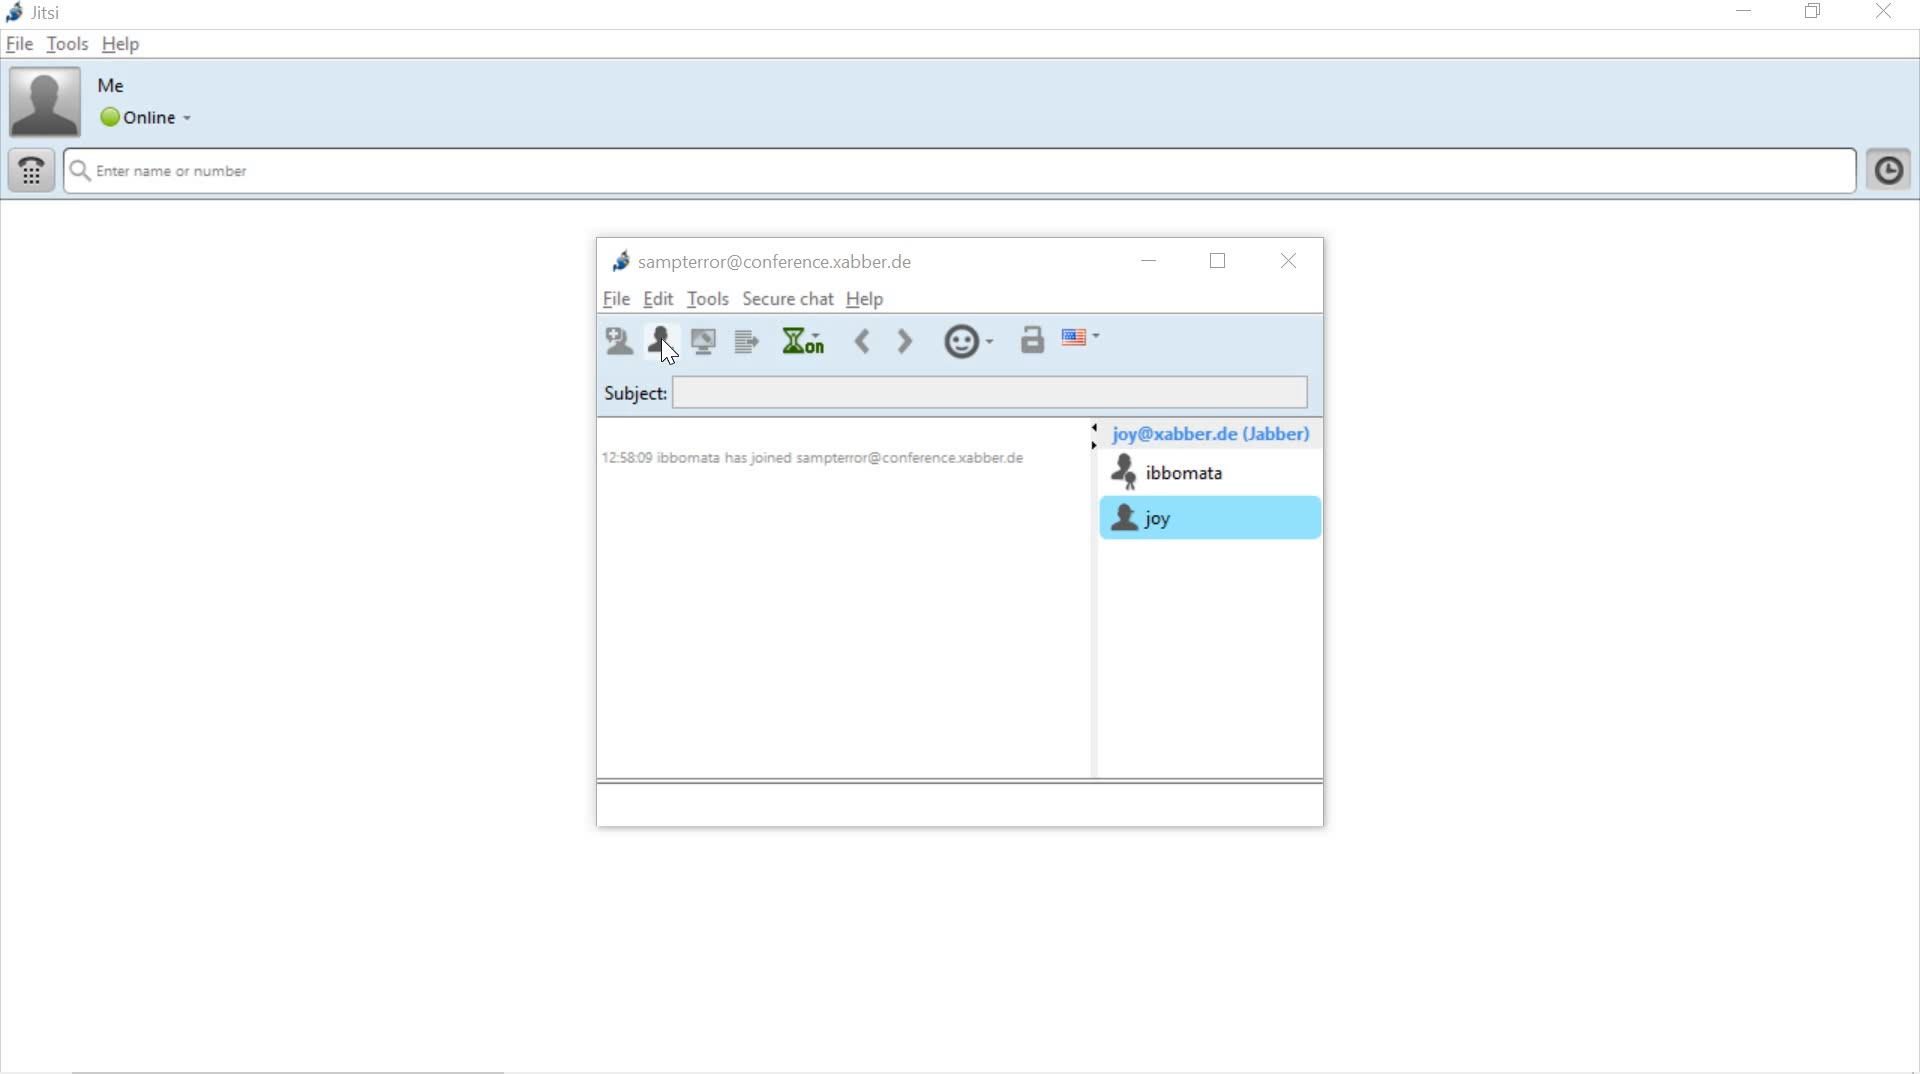 This screenshot has width=1920, height=1074. Describe the element at coordinates (66, 43) in the screenshot. I see `tools` at that location.